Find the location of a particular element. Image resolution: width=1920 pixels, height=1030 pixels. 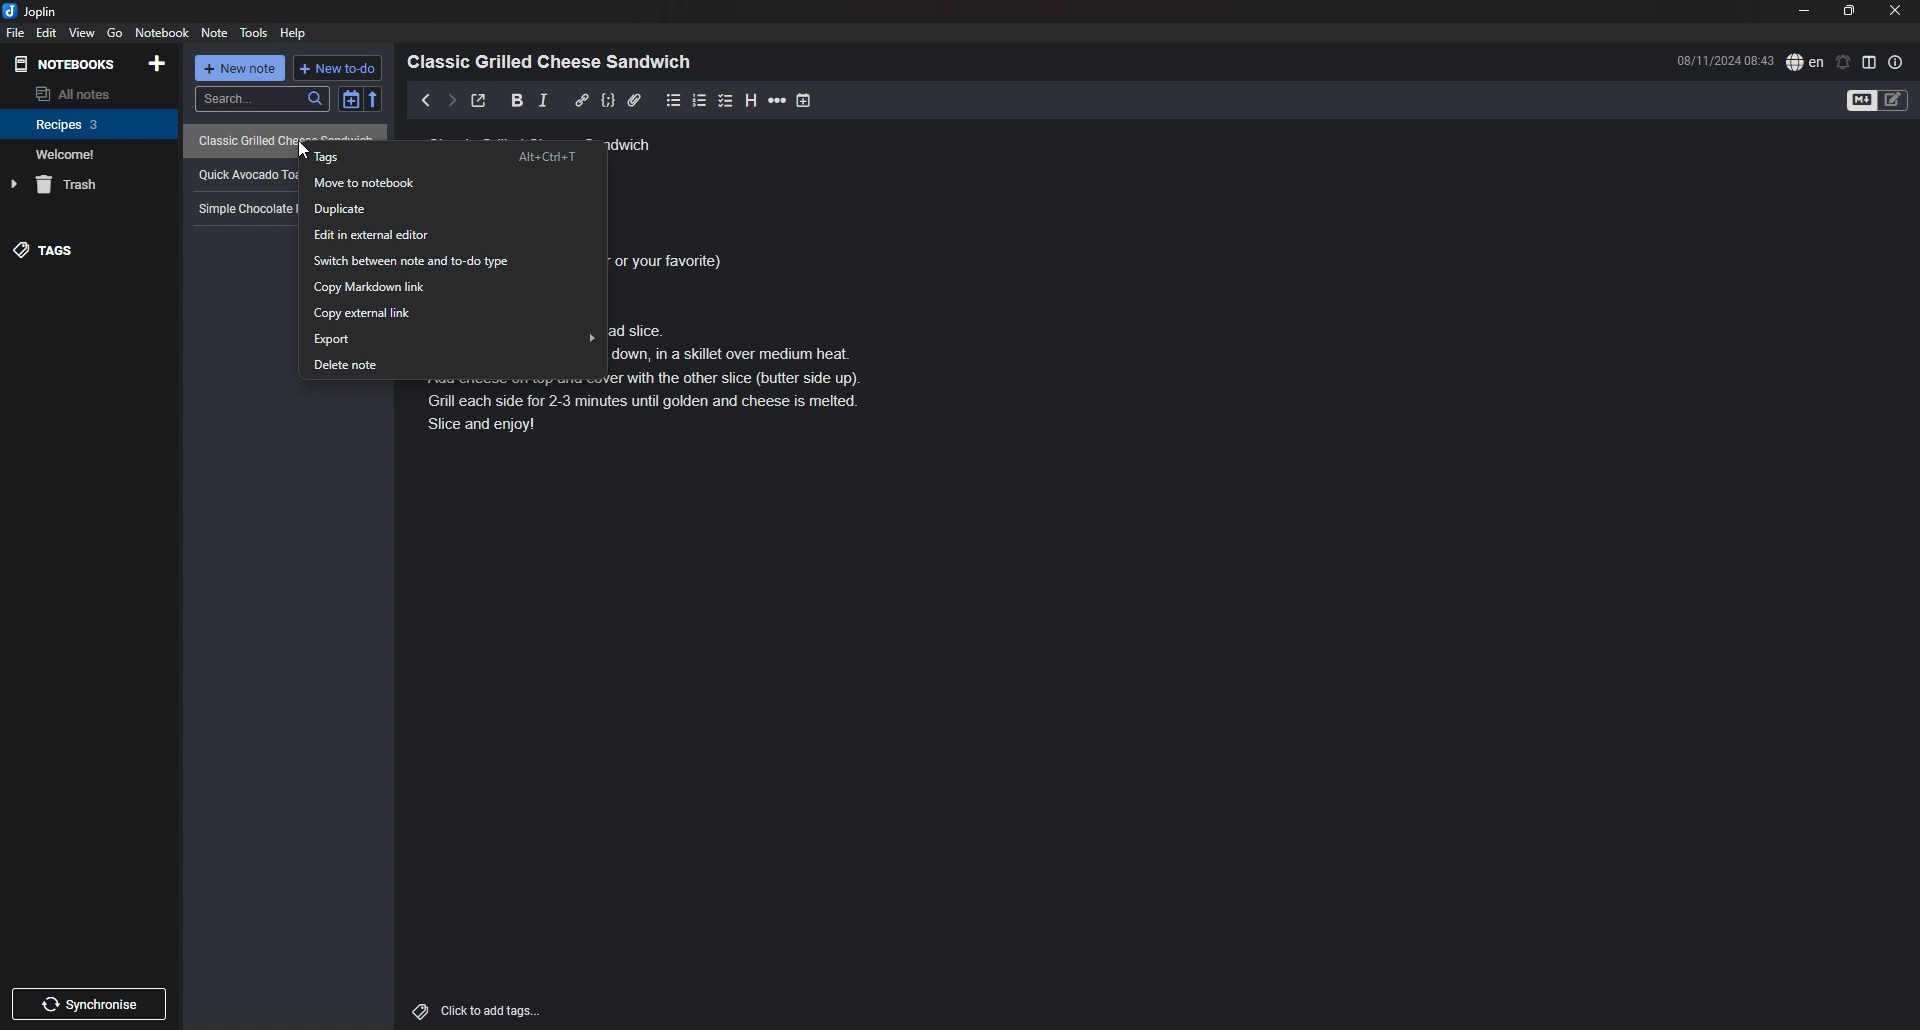

heading is located at coordinates (751, 100).